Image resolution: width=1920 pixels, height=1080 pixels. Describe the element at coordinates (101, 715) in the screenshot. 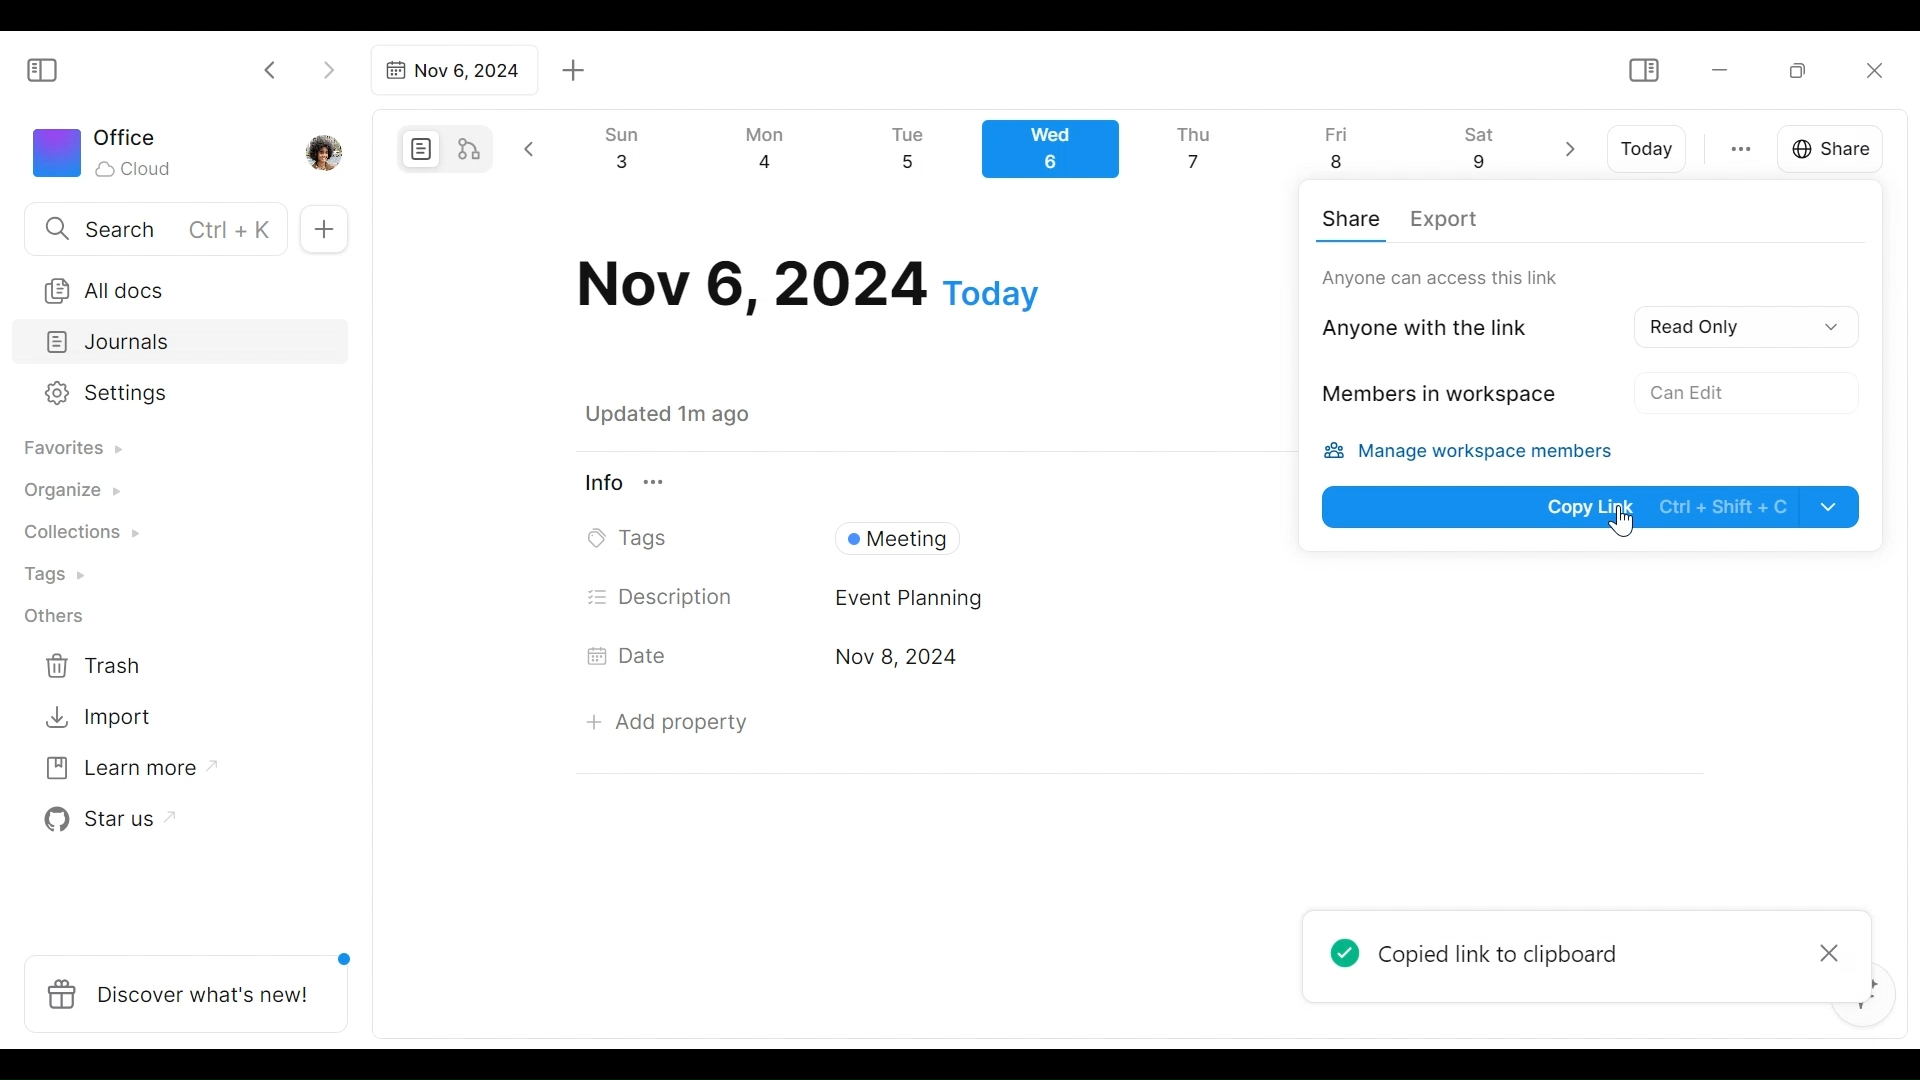

I see `Import` at that location.